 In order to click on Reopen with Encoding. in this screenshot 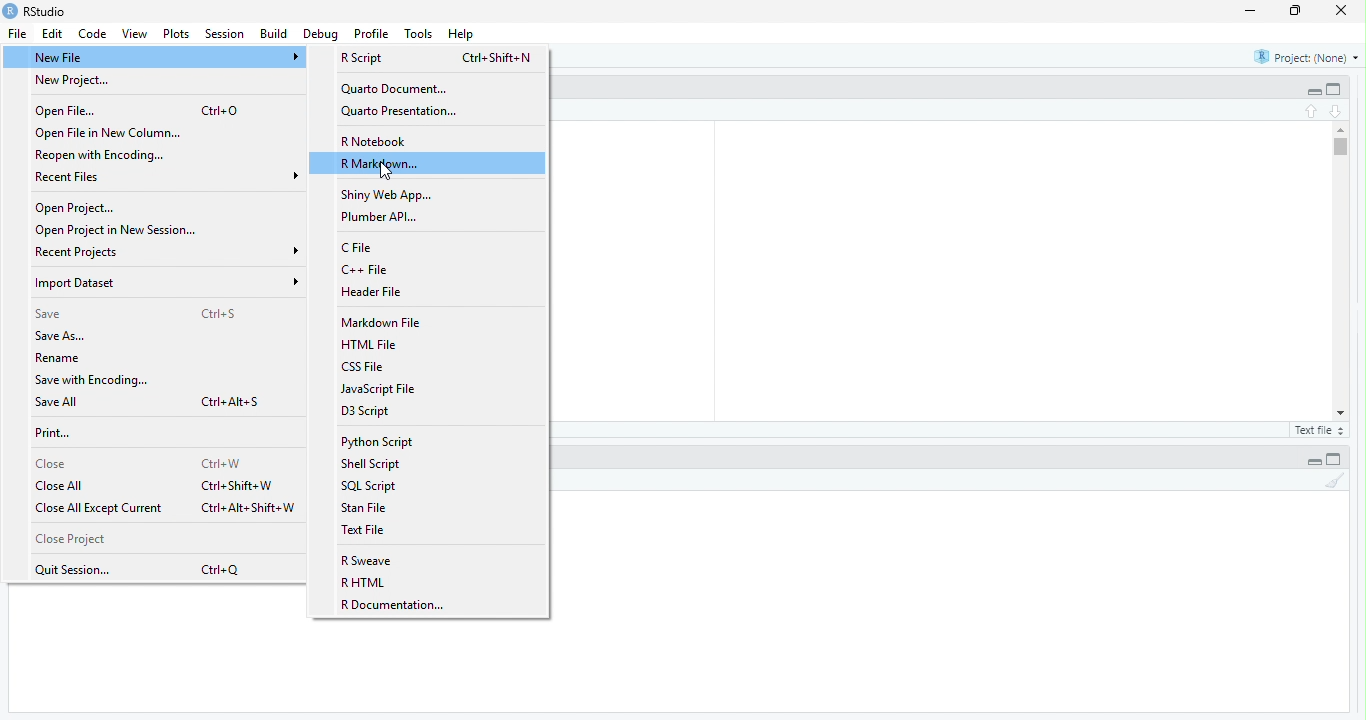, I will do `click(105, 156)`.